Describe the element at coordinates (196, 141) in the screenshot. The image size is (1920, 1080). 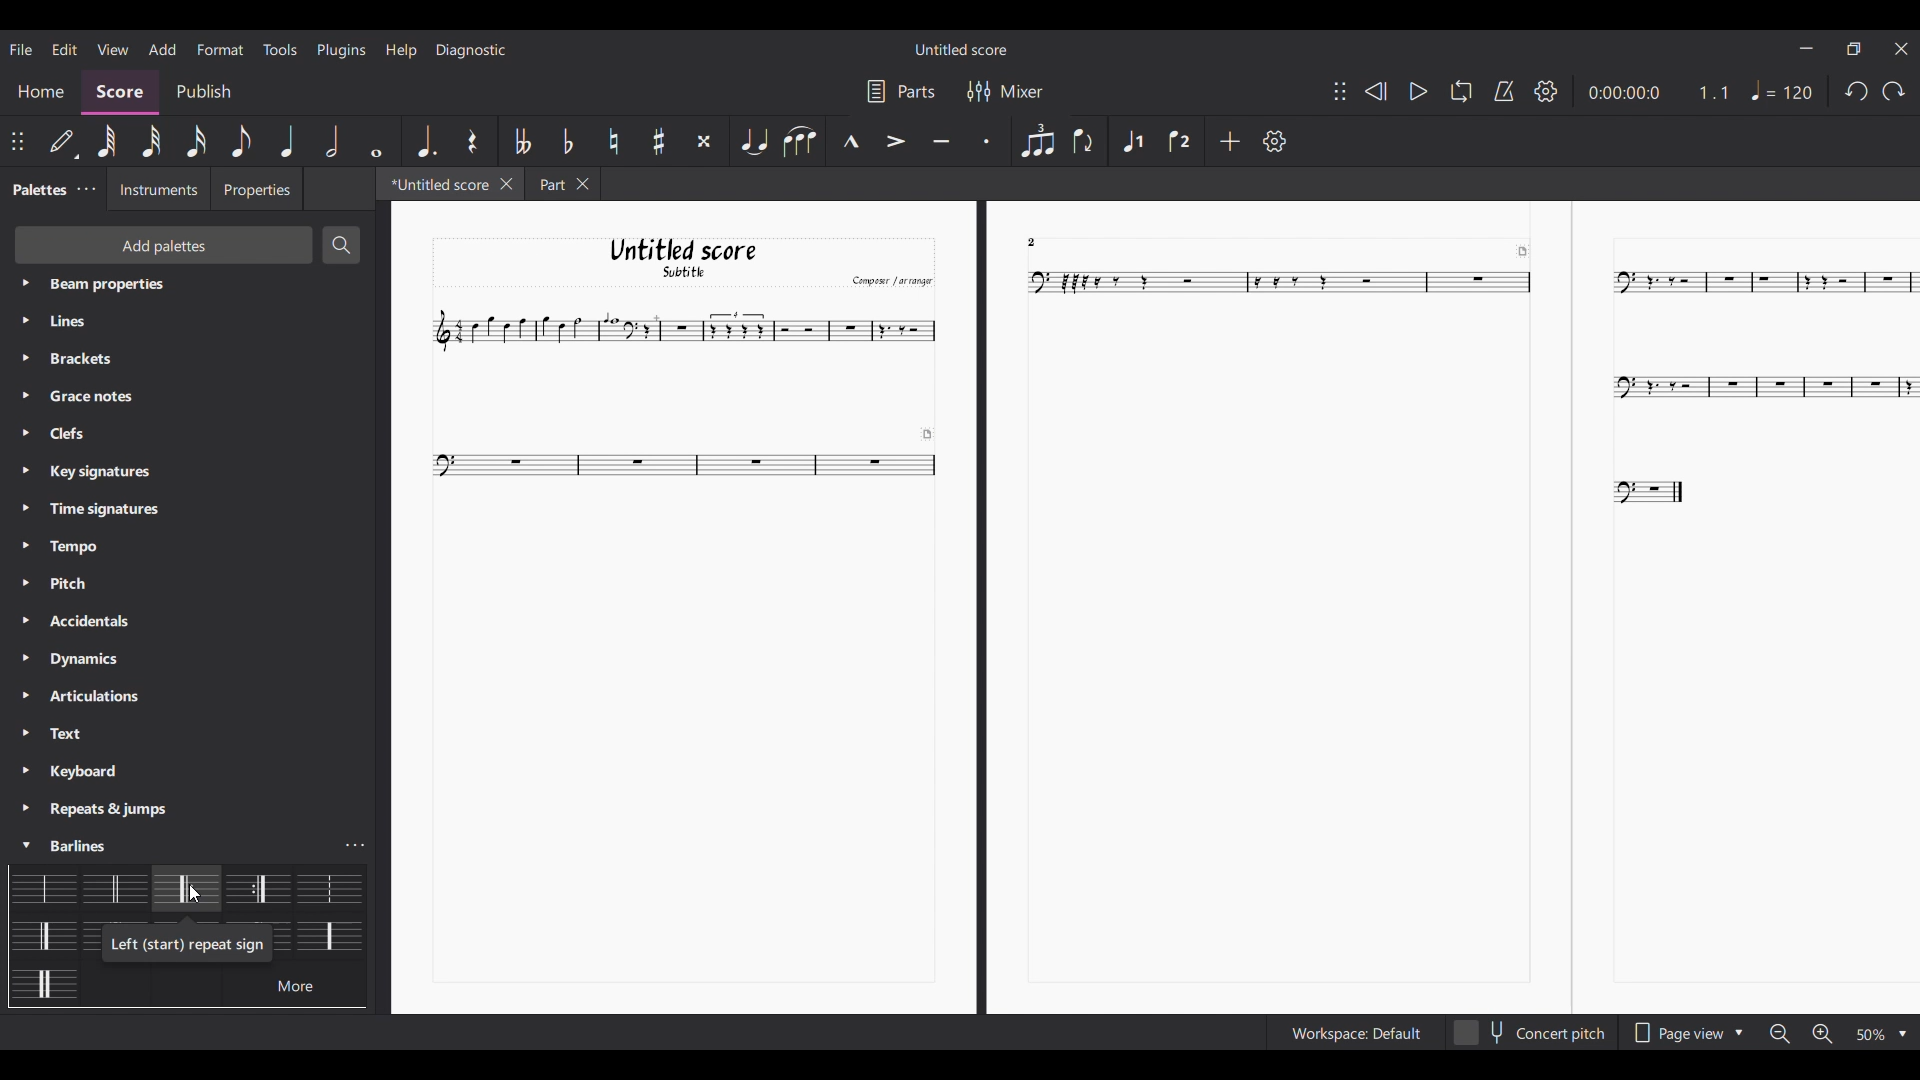
I see `16th note` at that location.